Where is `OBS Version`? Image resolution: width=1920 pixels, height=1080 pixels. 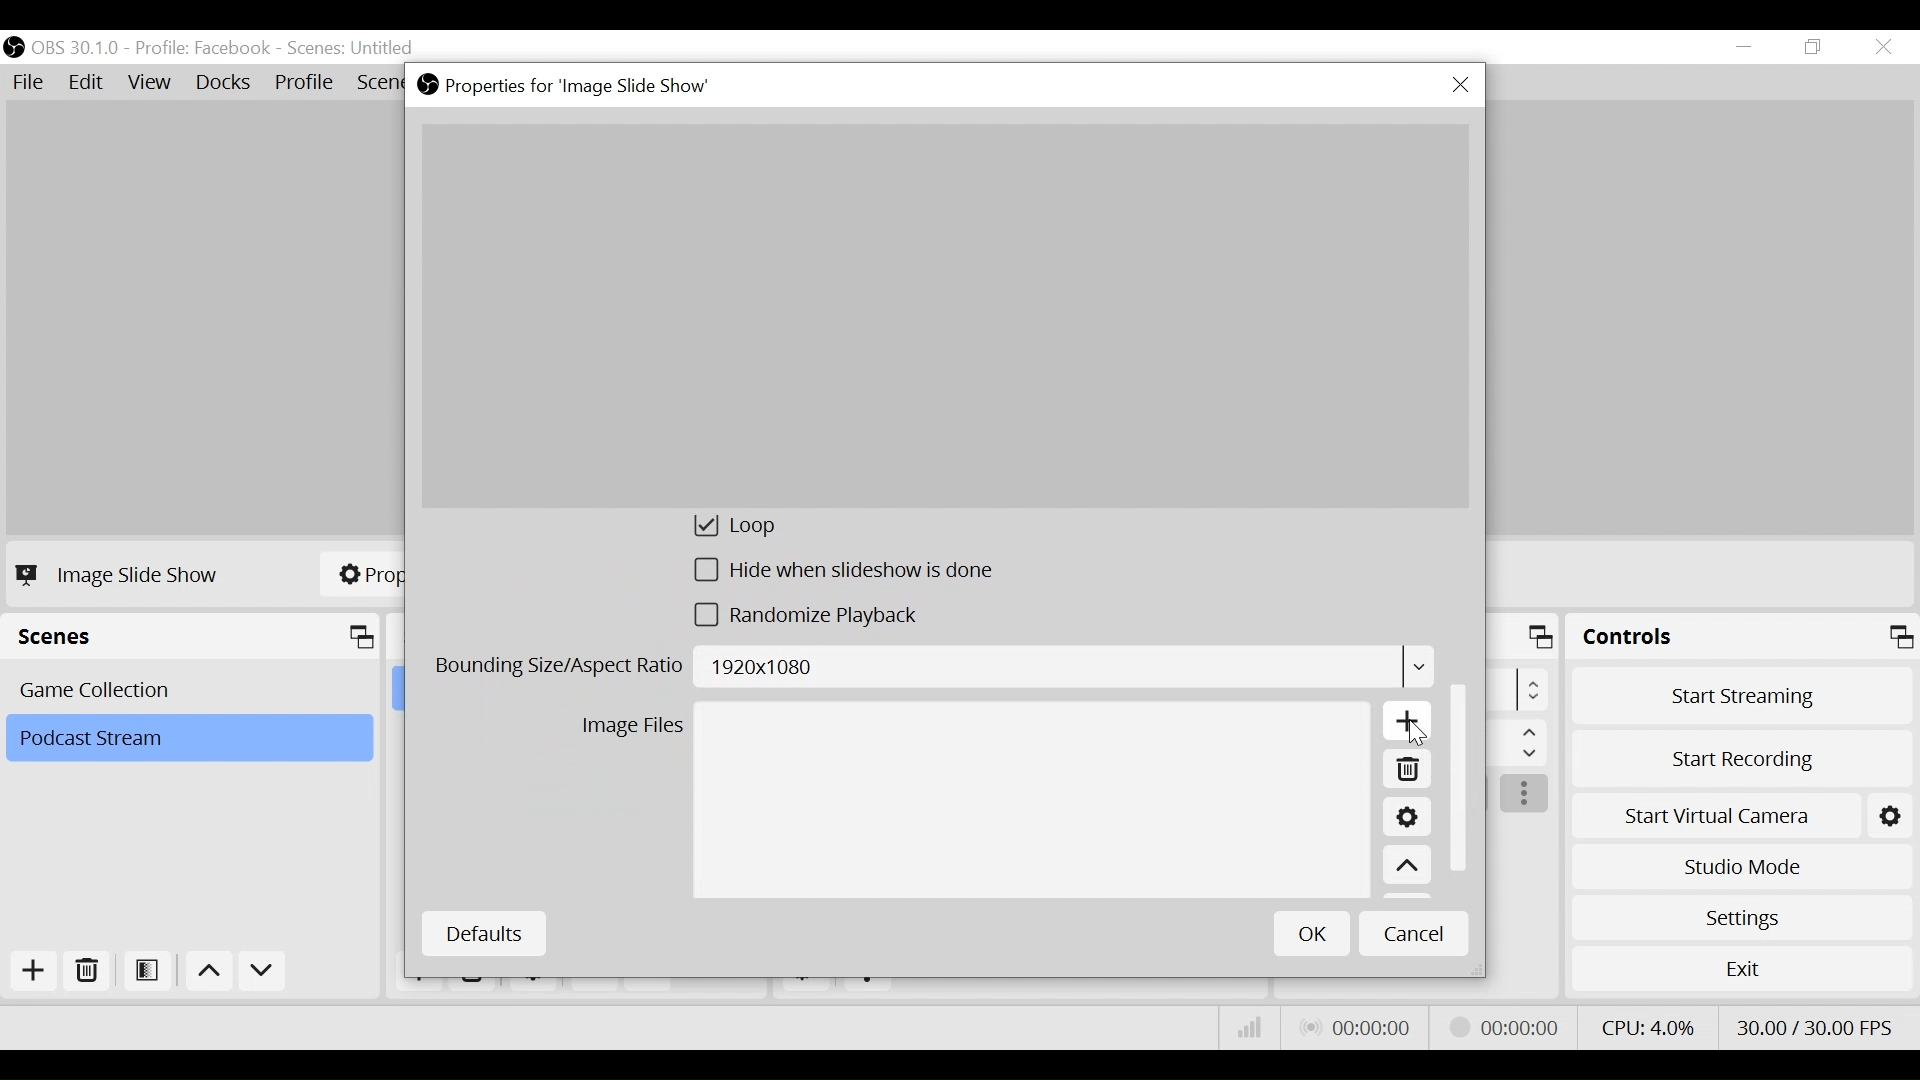
OBS Version is located at coordinates (79, 48).